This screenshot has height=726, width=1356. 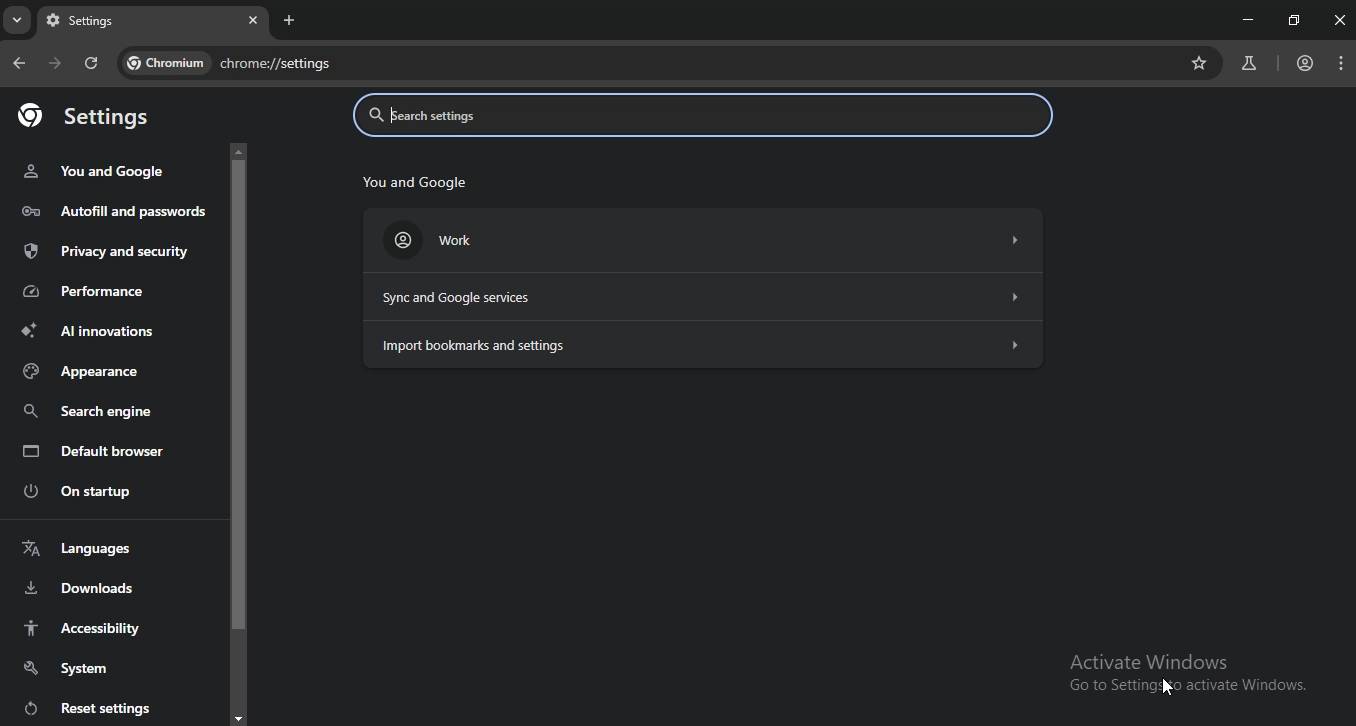 I want to click on refresh, so click(x=92, y=65).